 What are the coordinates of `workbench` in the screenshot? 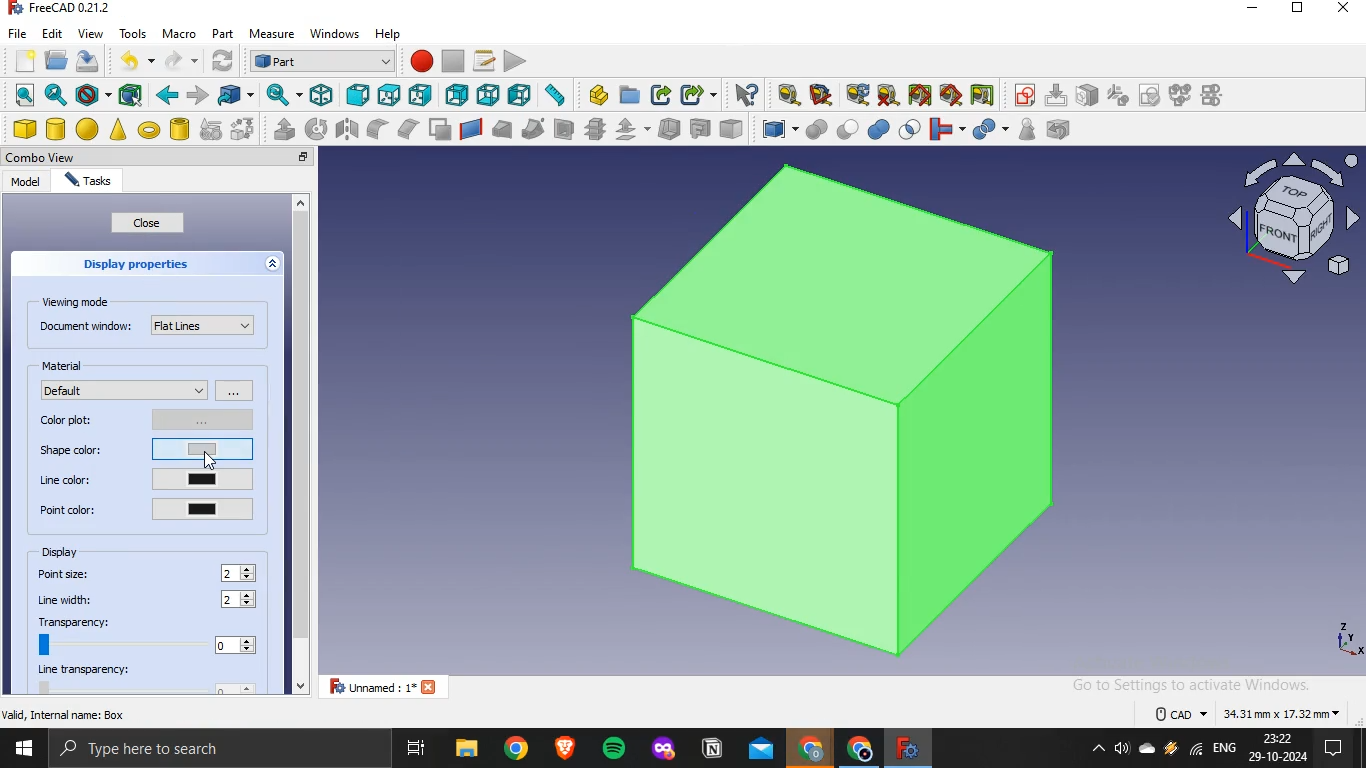 It's located at (322, 60).